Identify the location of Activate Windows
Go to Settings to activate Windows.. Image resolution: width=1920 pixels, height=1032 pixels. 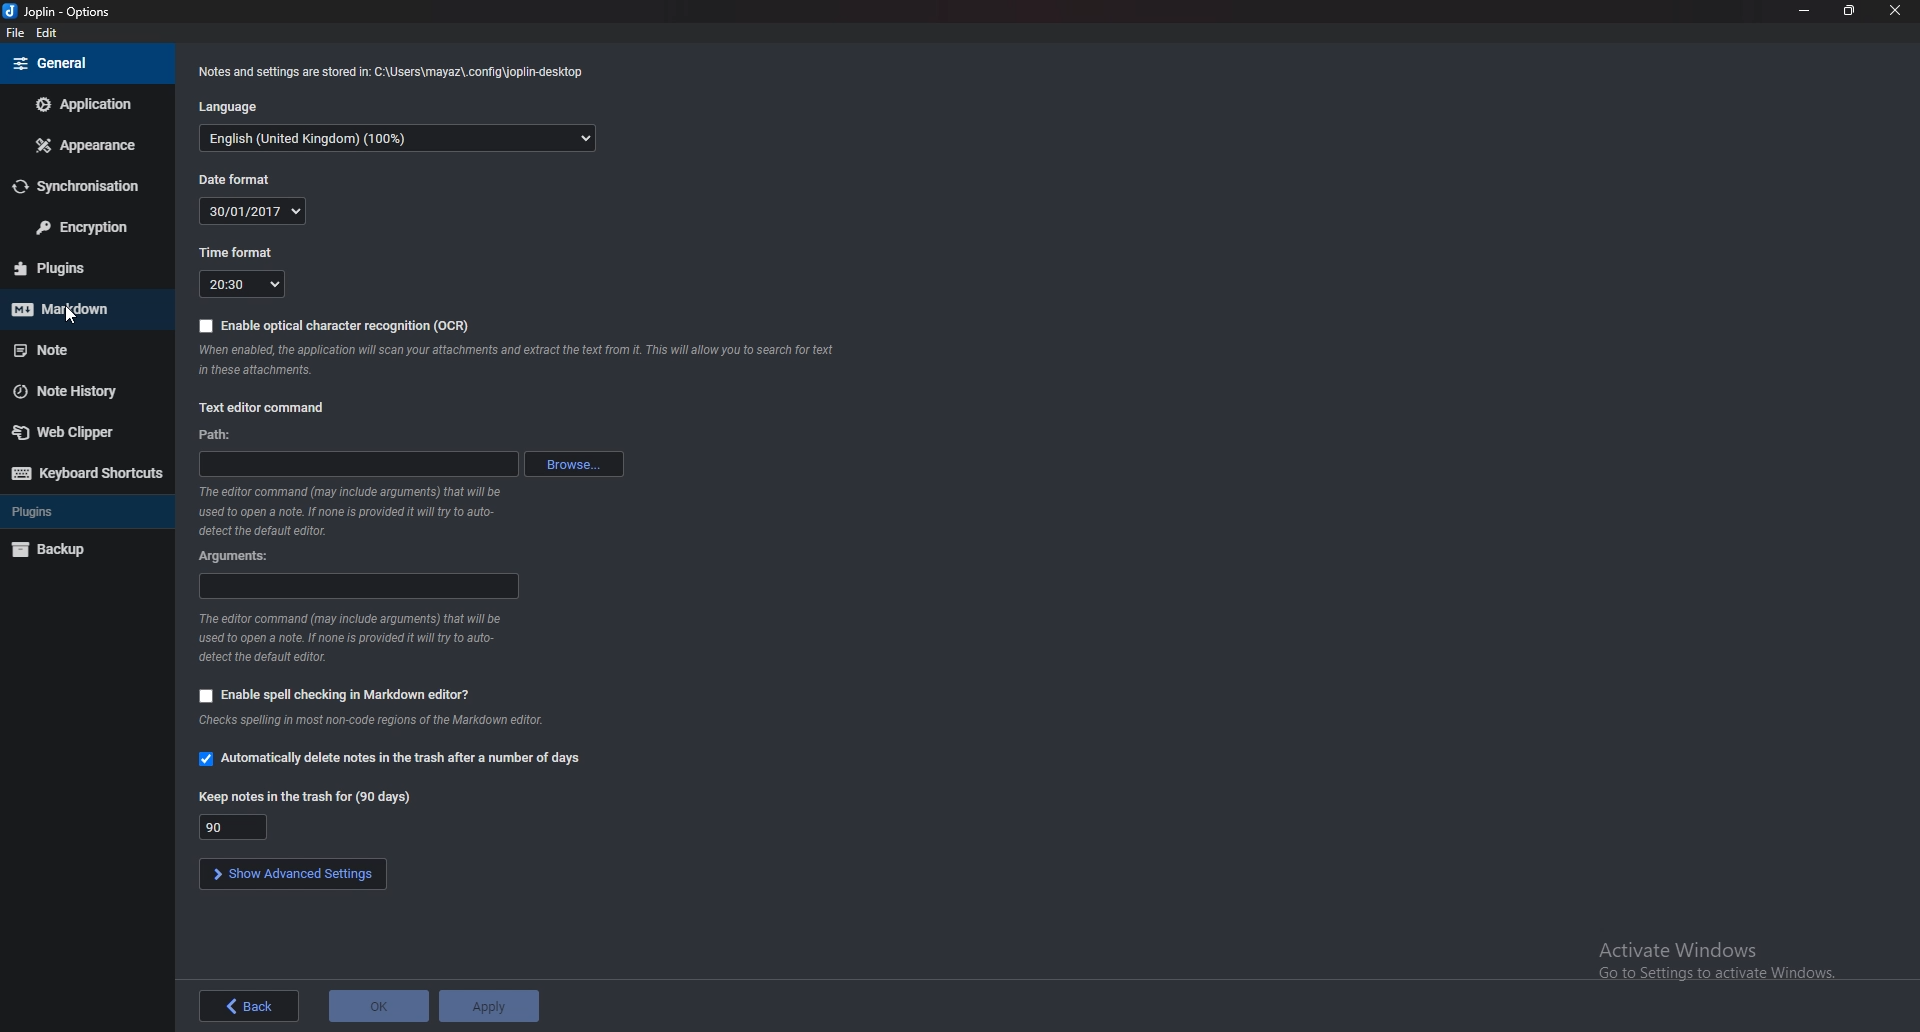
(1694, 953).